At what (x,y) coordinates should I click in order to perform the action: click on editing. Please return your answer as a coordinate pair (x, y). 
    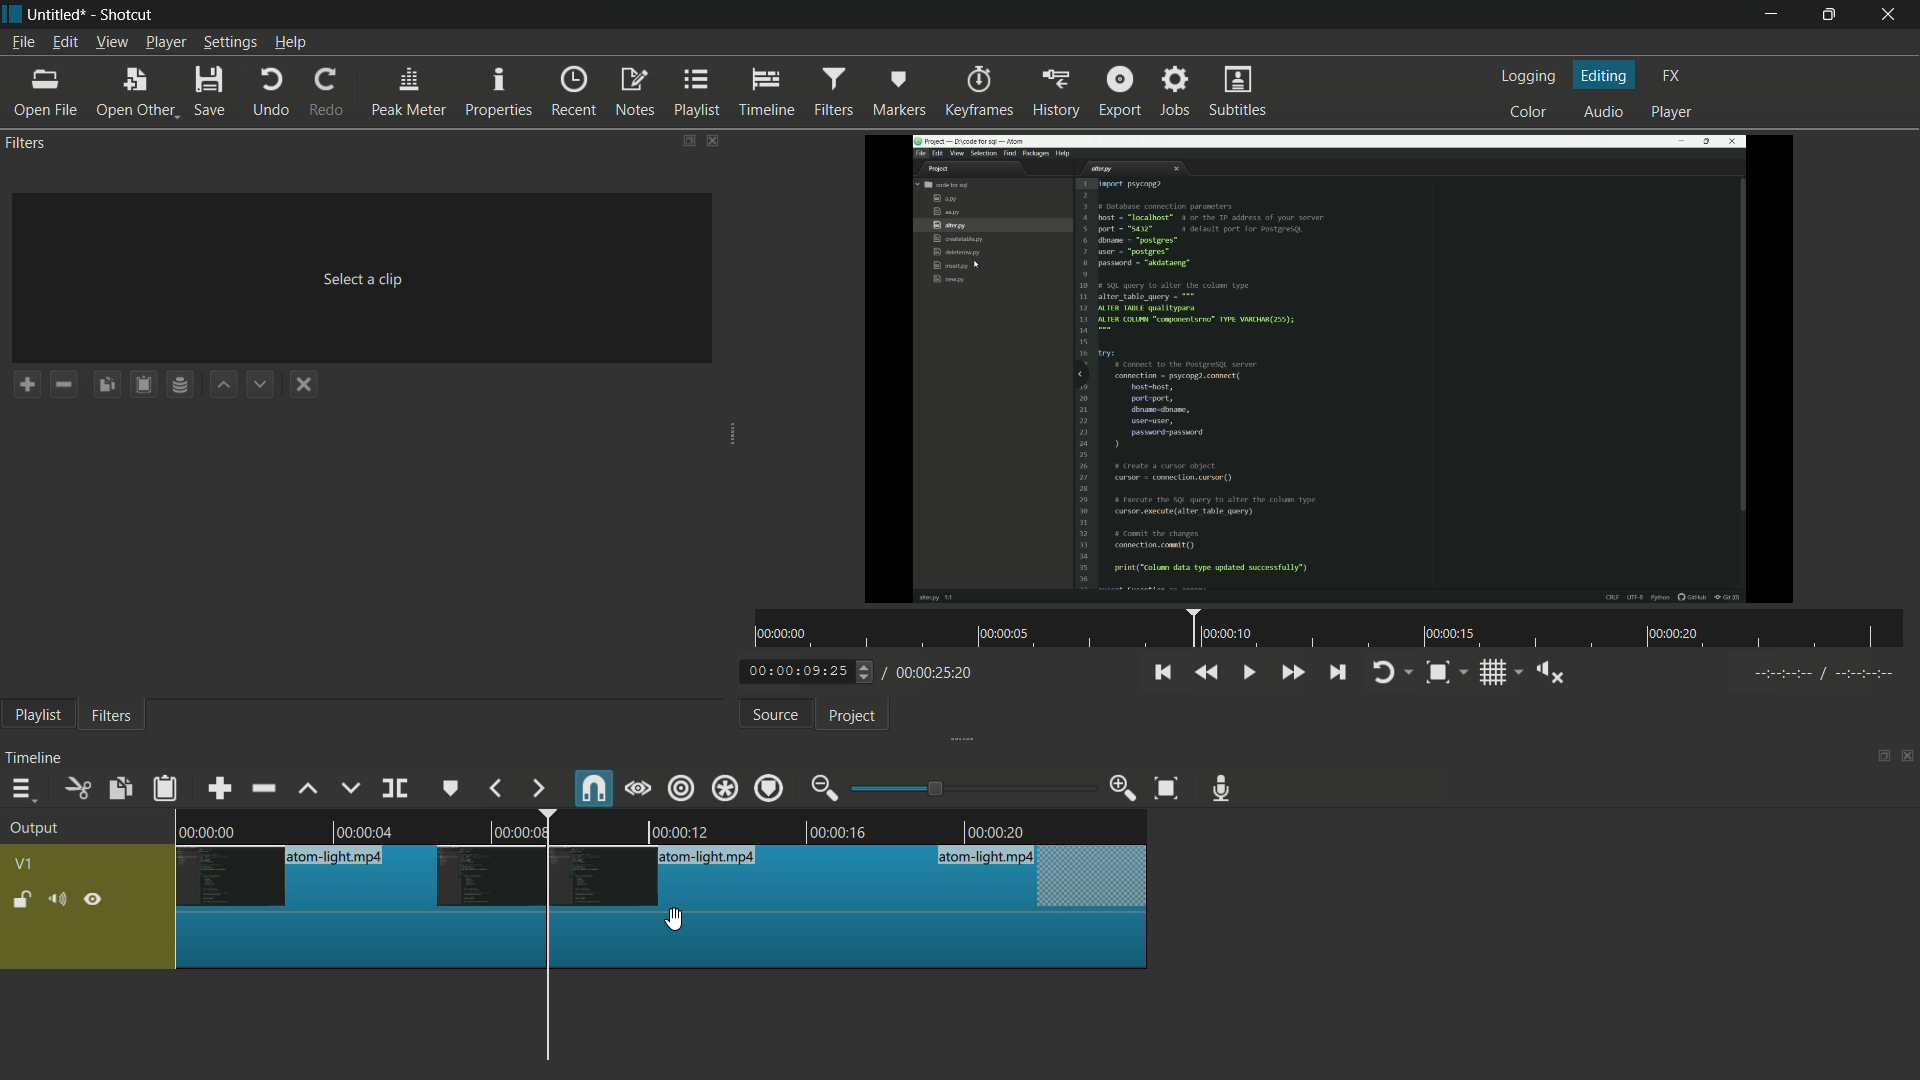
    Looking at the image, I should click on (1605, 74).